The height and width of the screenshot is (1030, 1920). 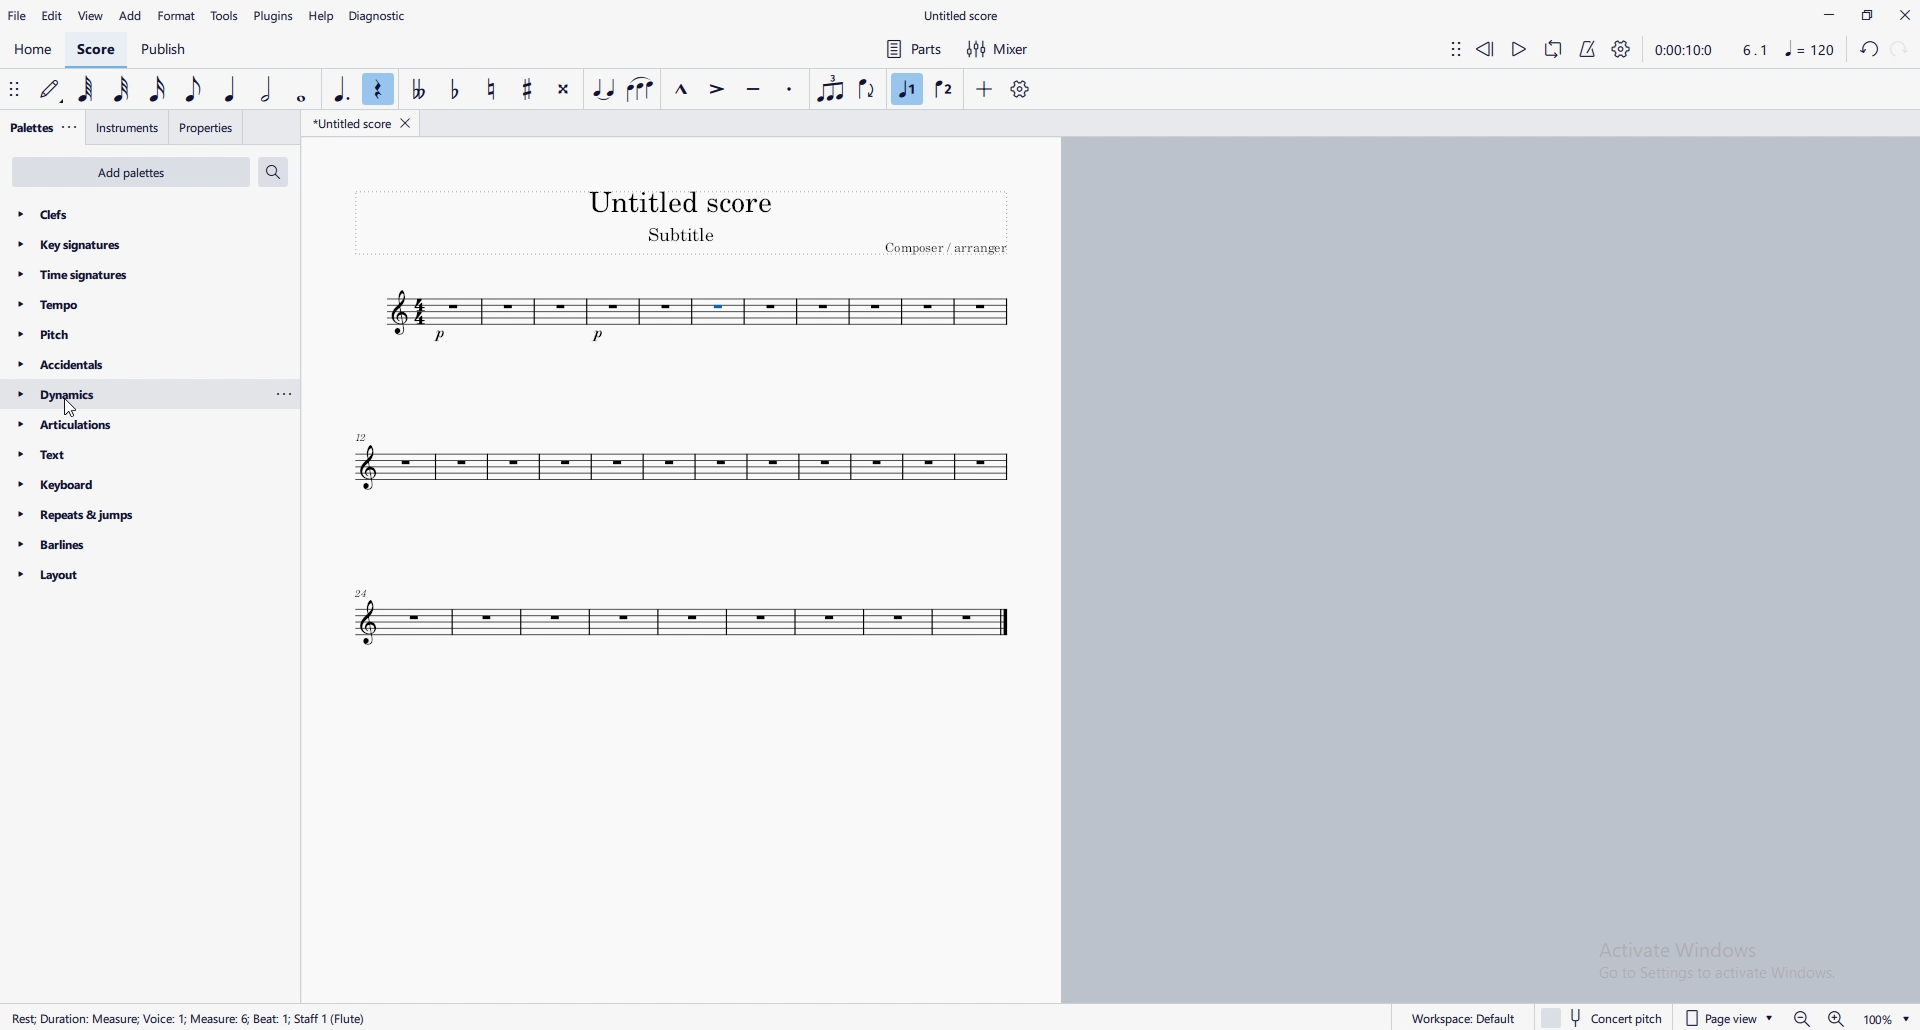 I want to click on loop playback, so click(x=1552, y=48).